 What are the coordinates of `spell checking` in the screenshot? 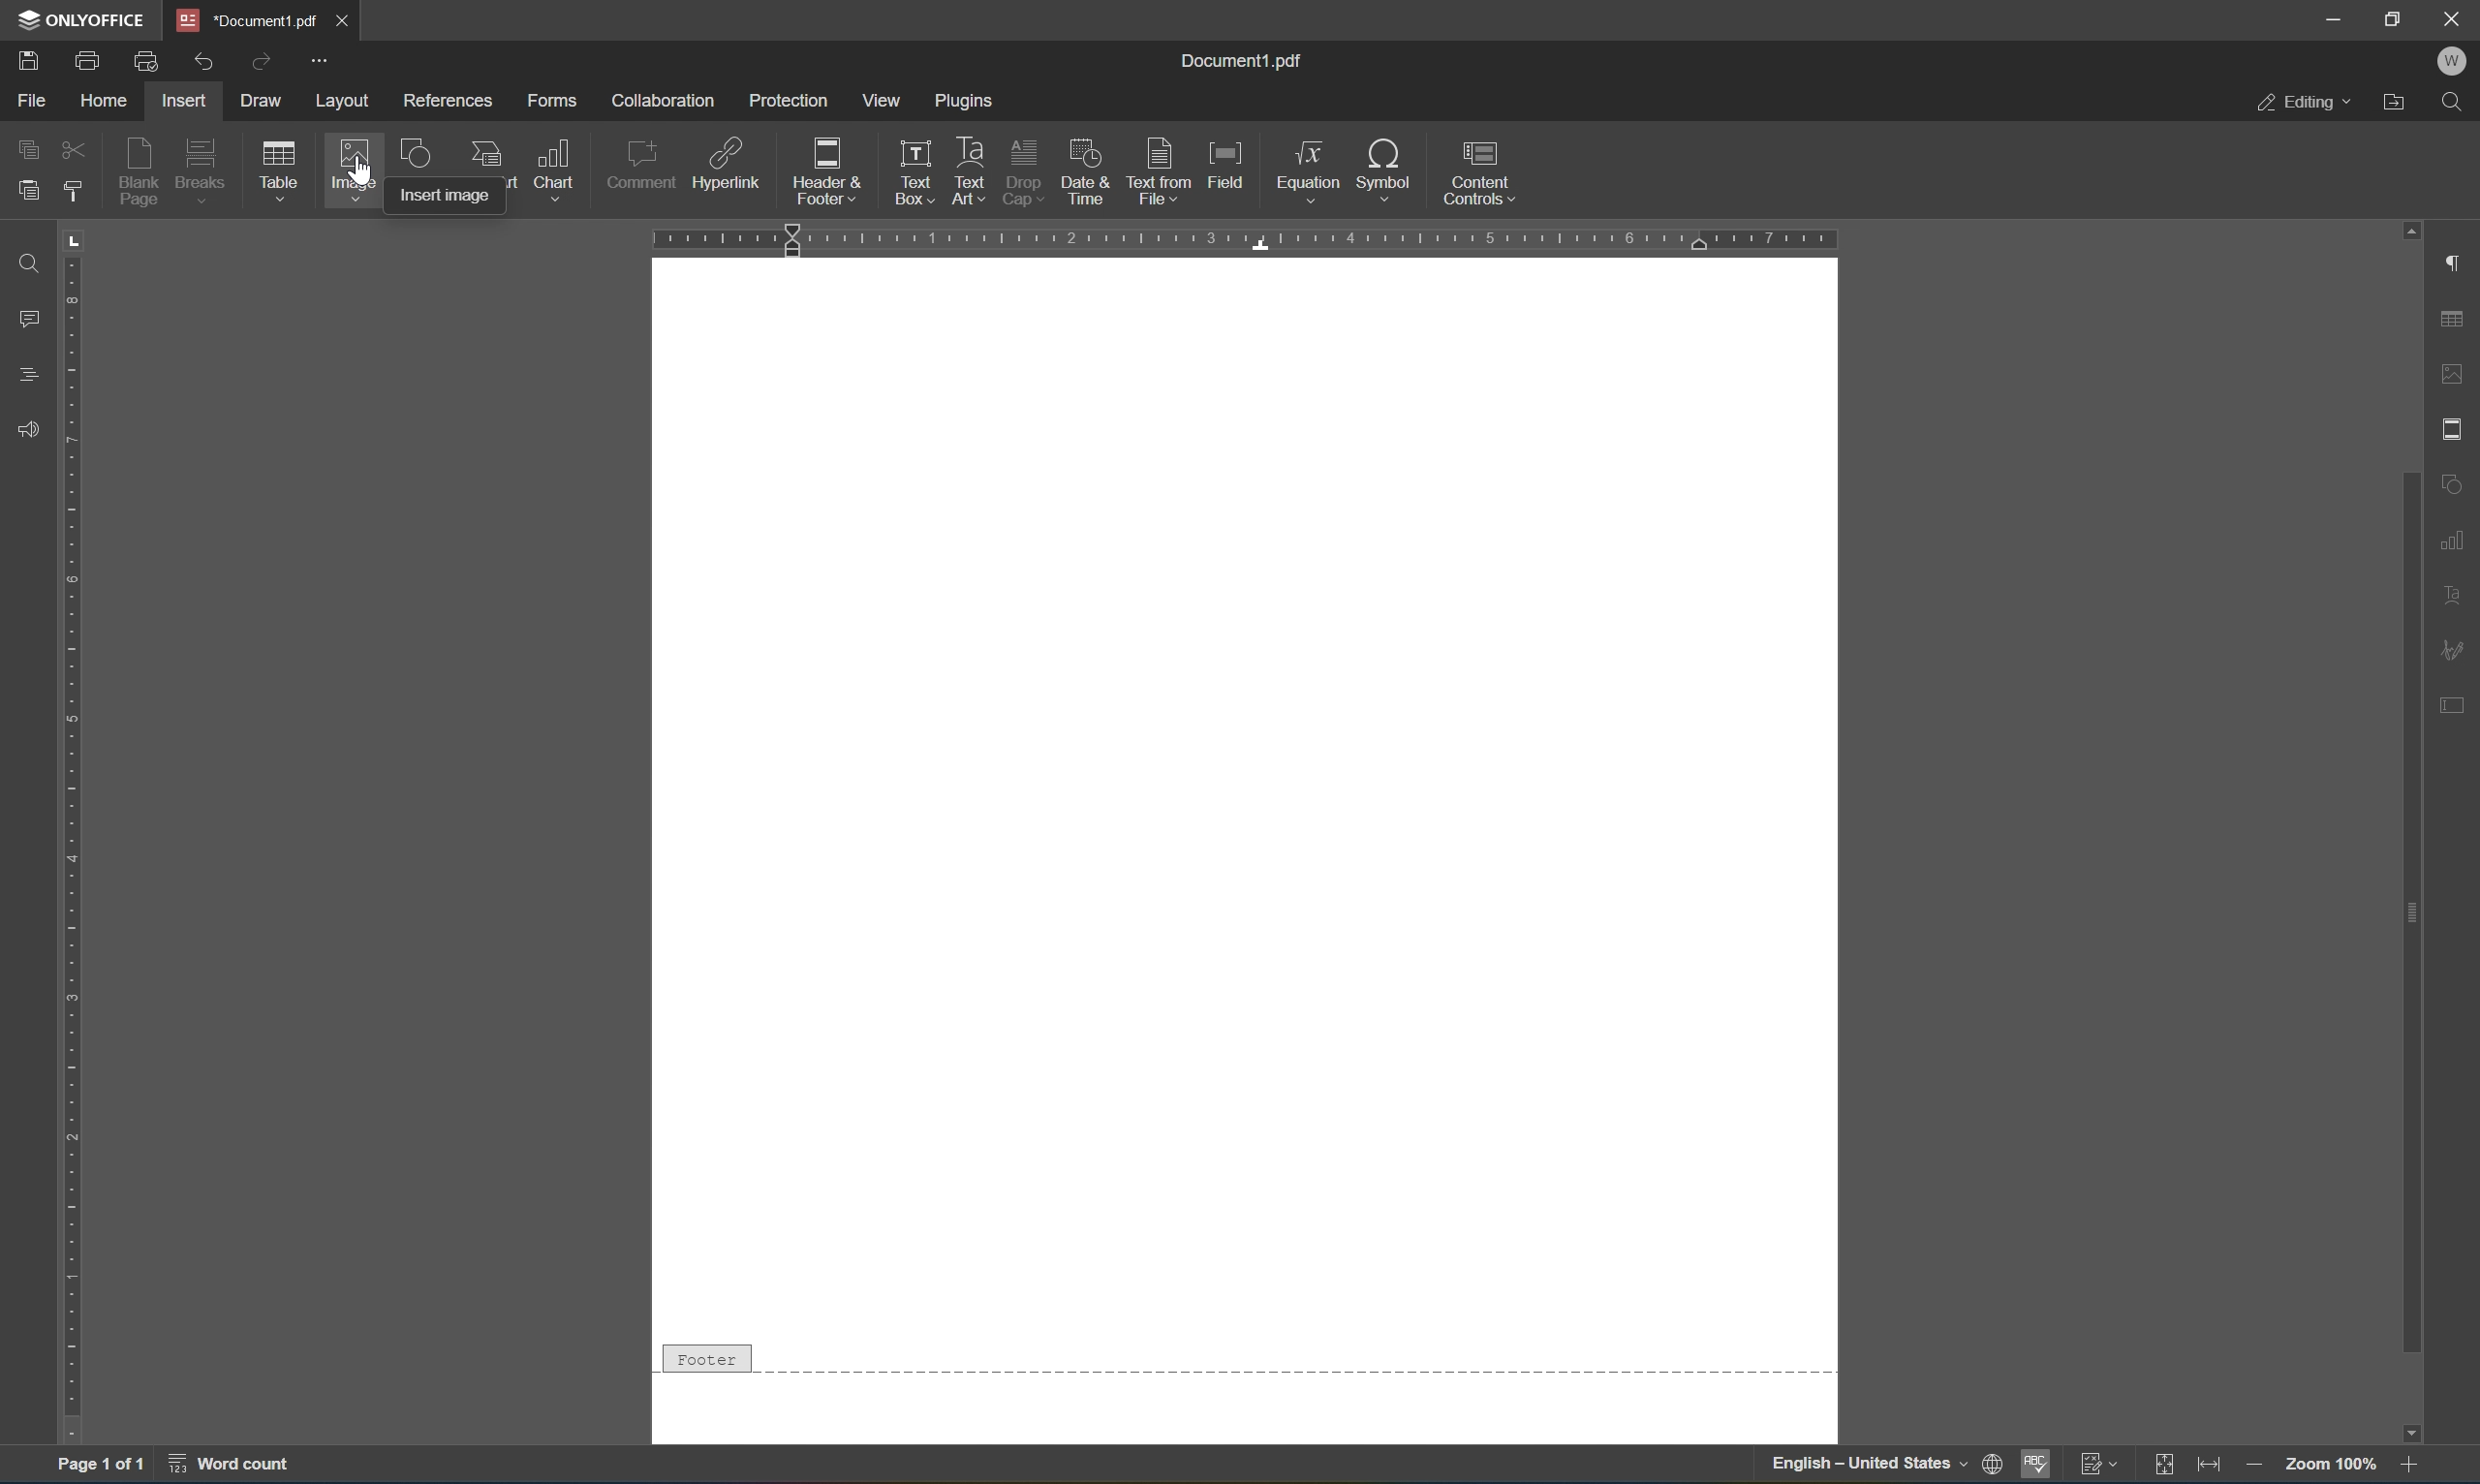 It's located at (2035, 1466).